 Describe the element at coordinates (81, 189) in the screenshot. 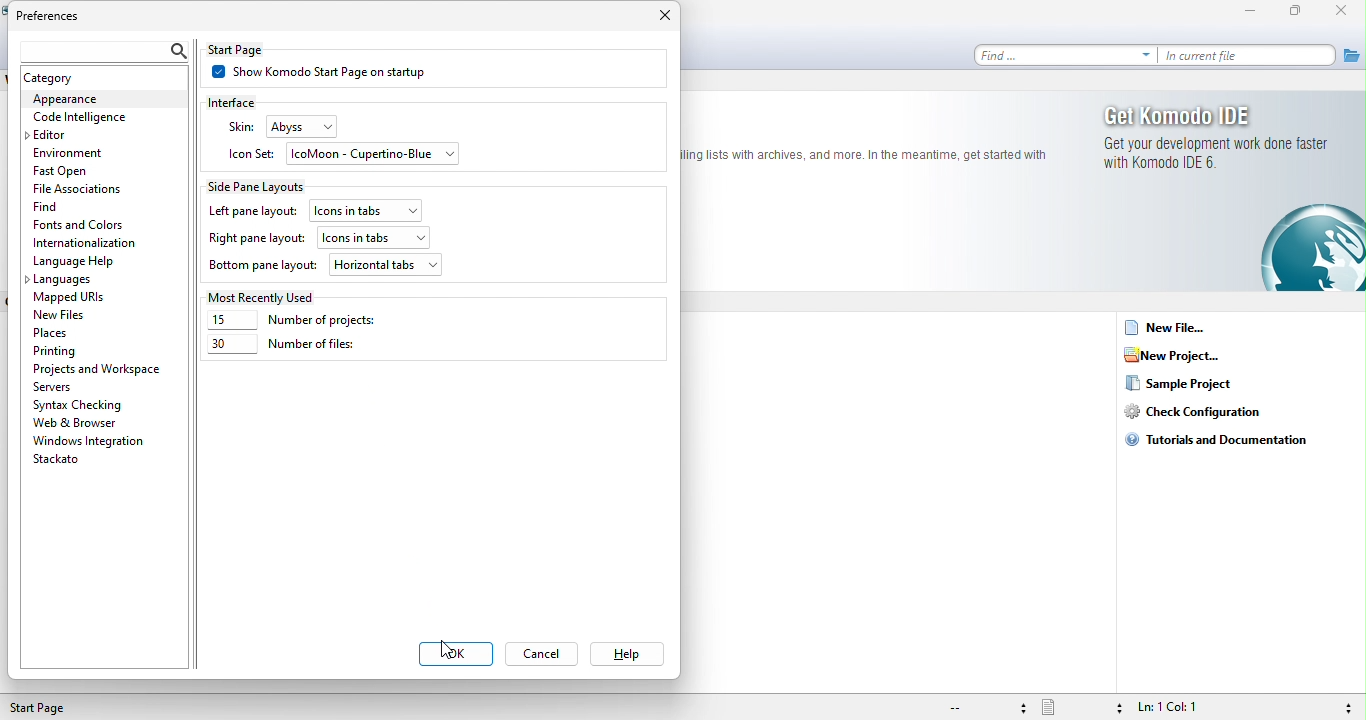

I see `file associations` at that location.